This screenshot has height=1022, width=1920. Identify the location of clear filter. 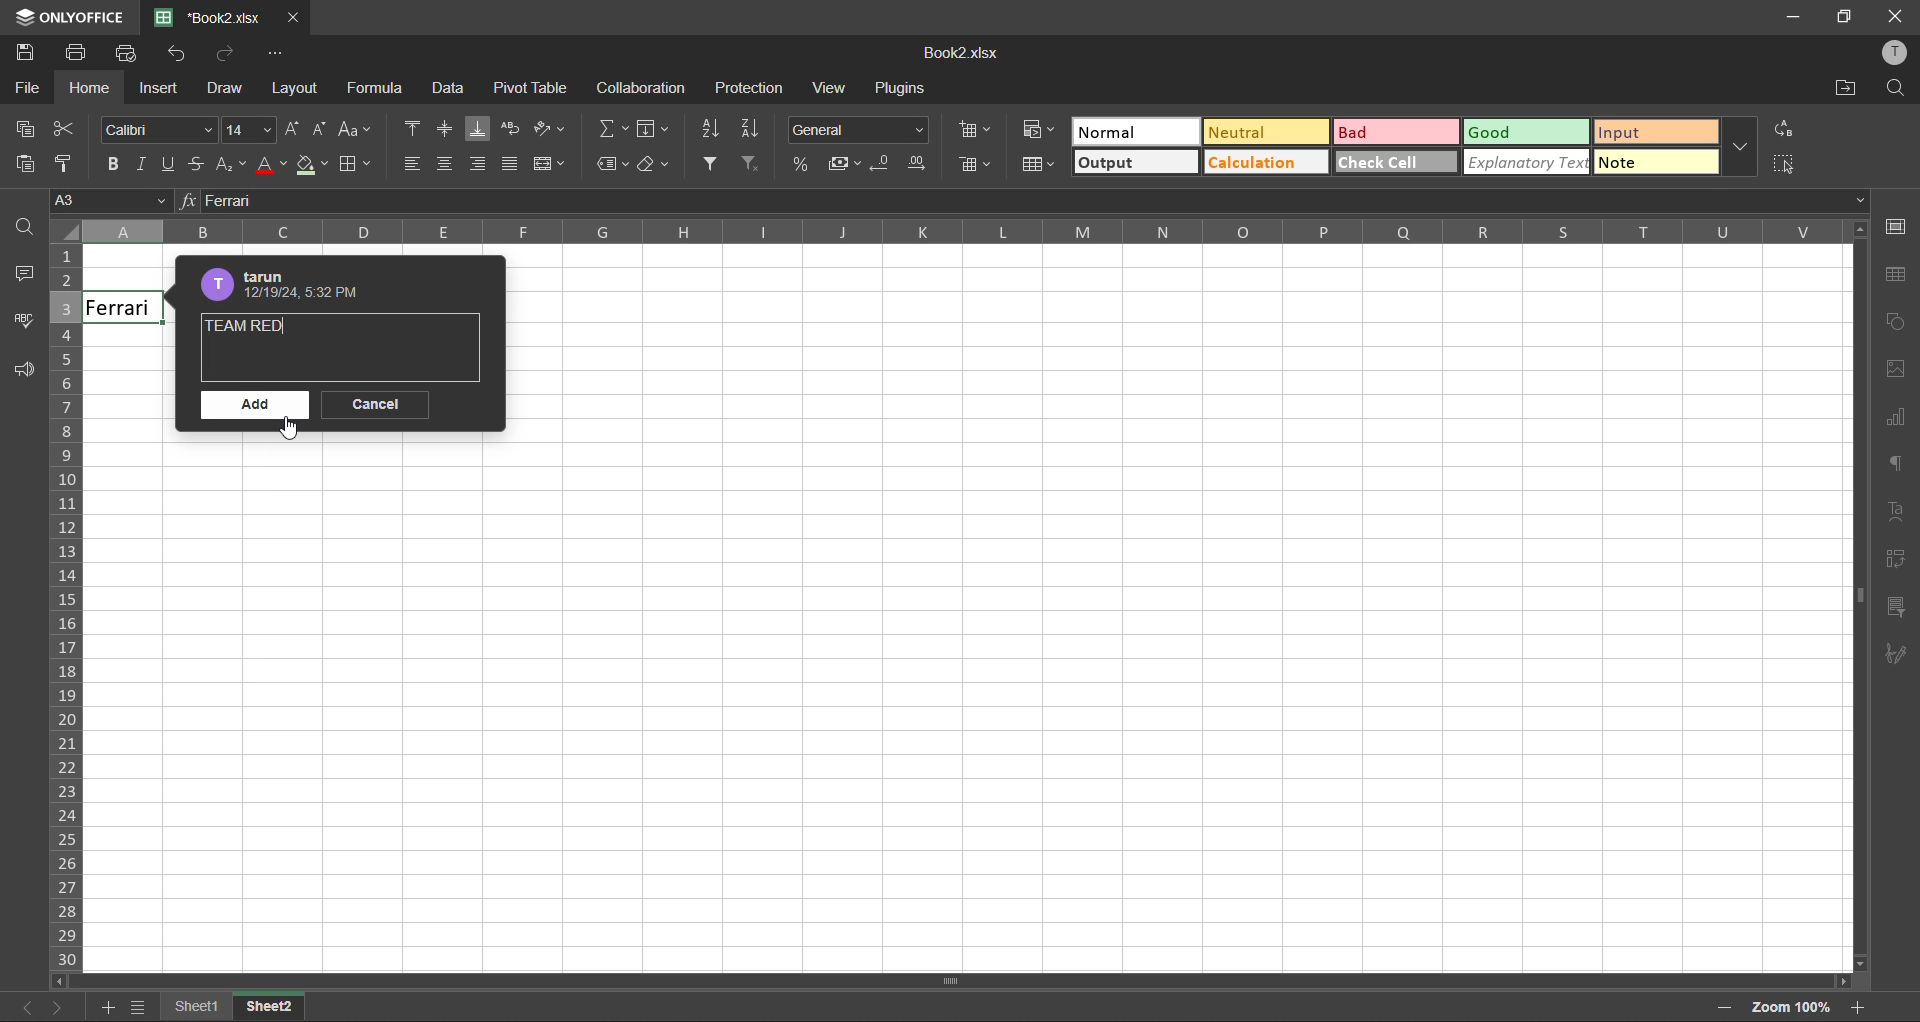
(760, 164).